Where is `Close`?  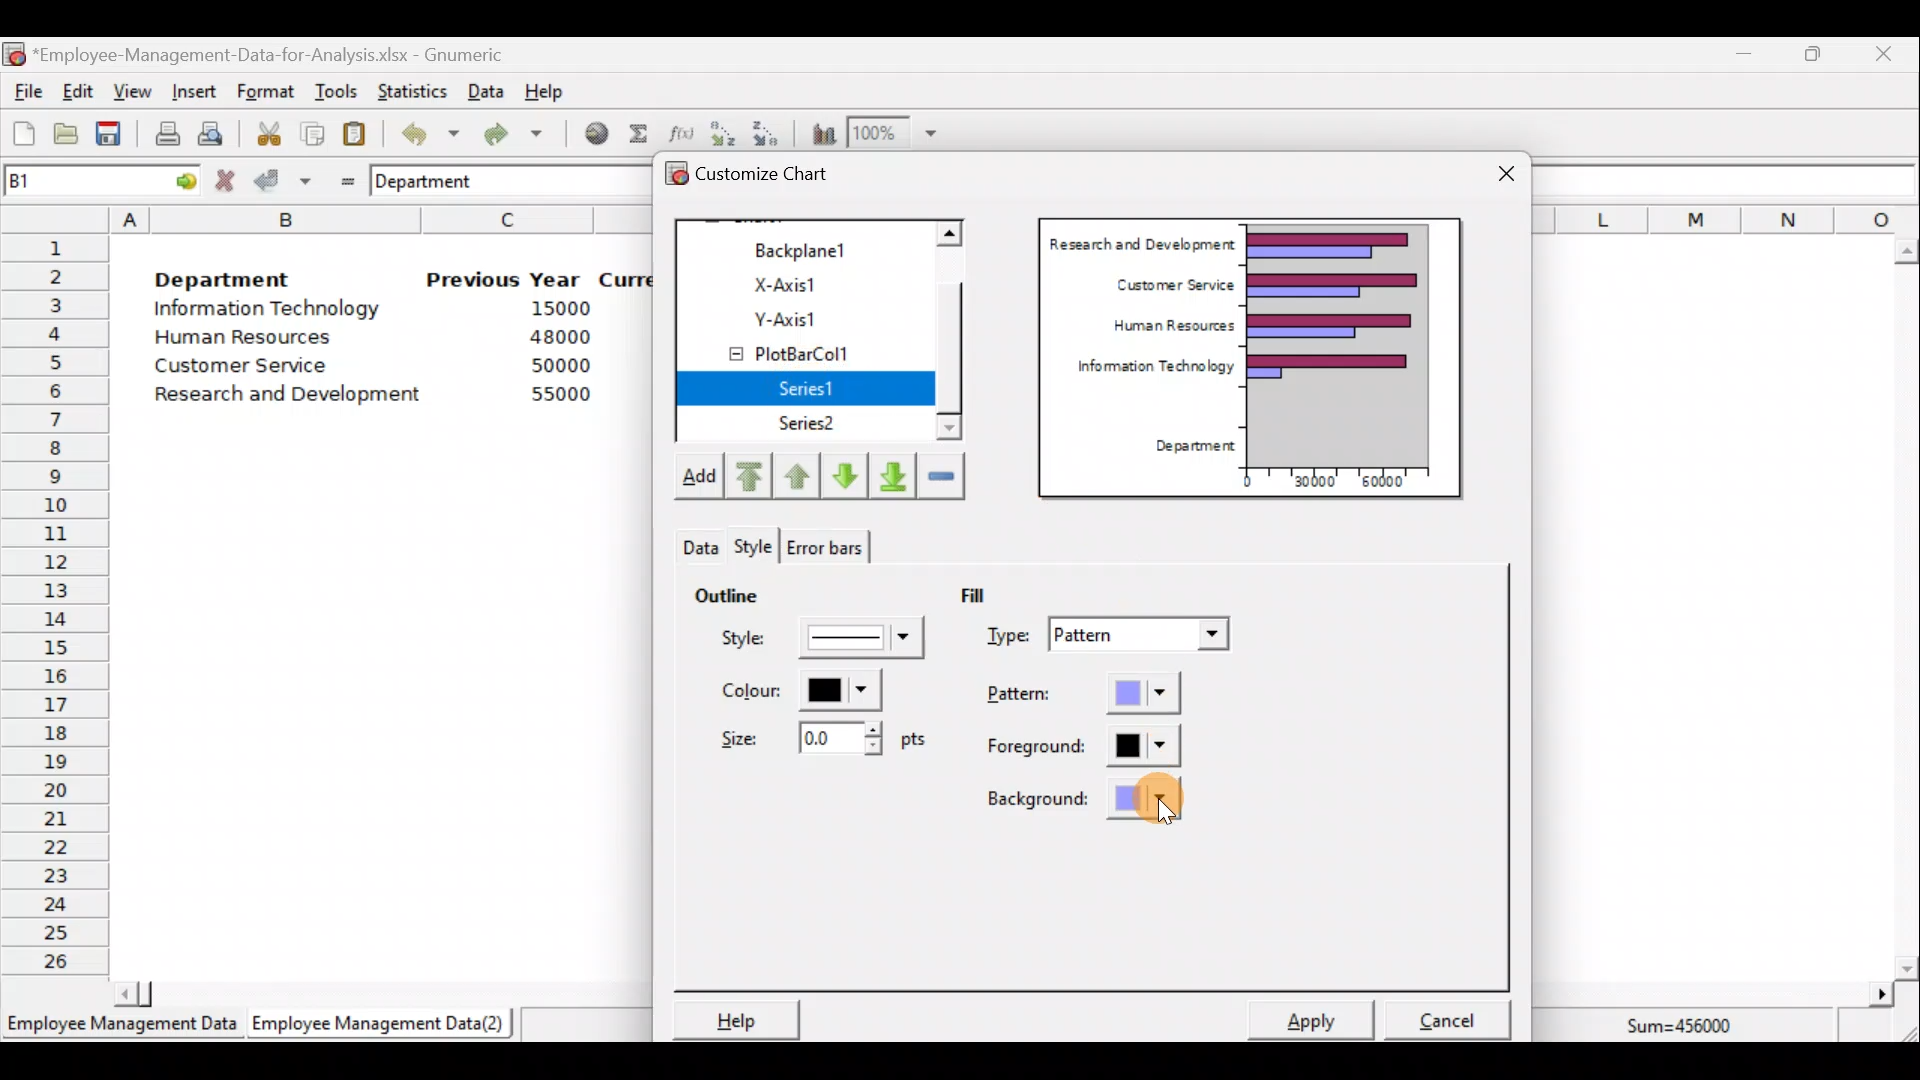 Close is located at coordinates (1882, 57).